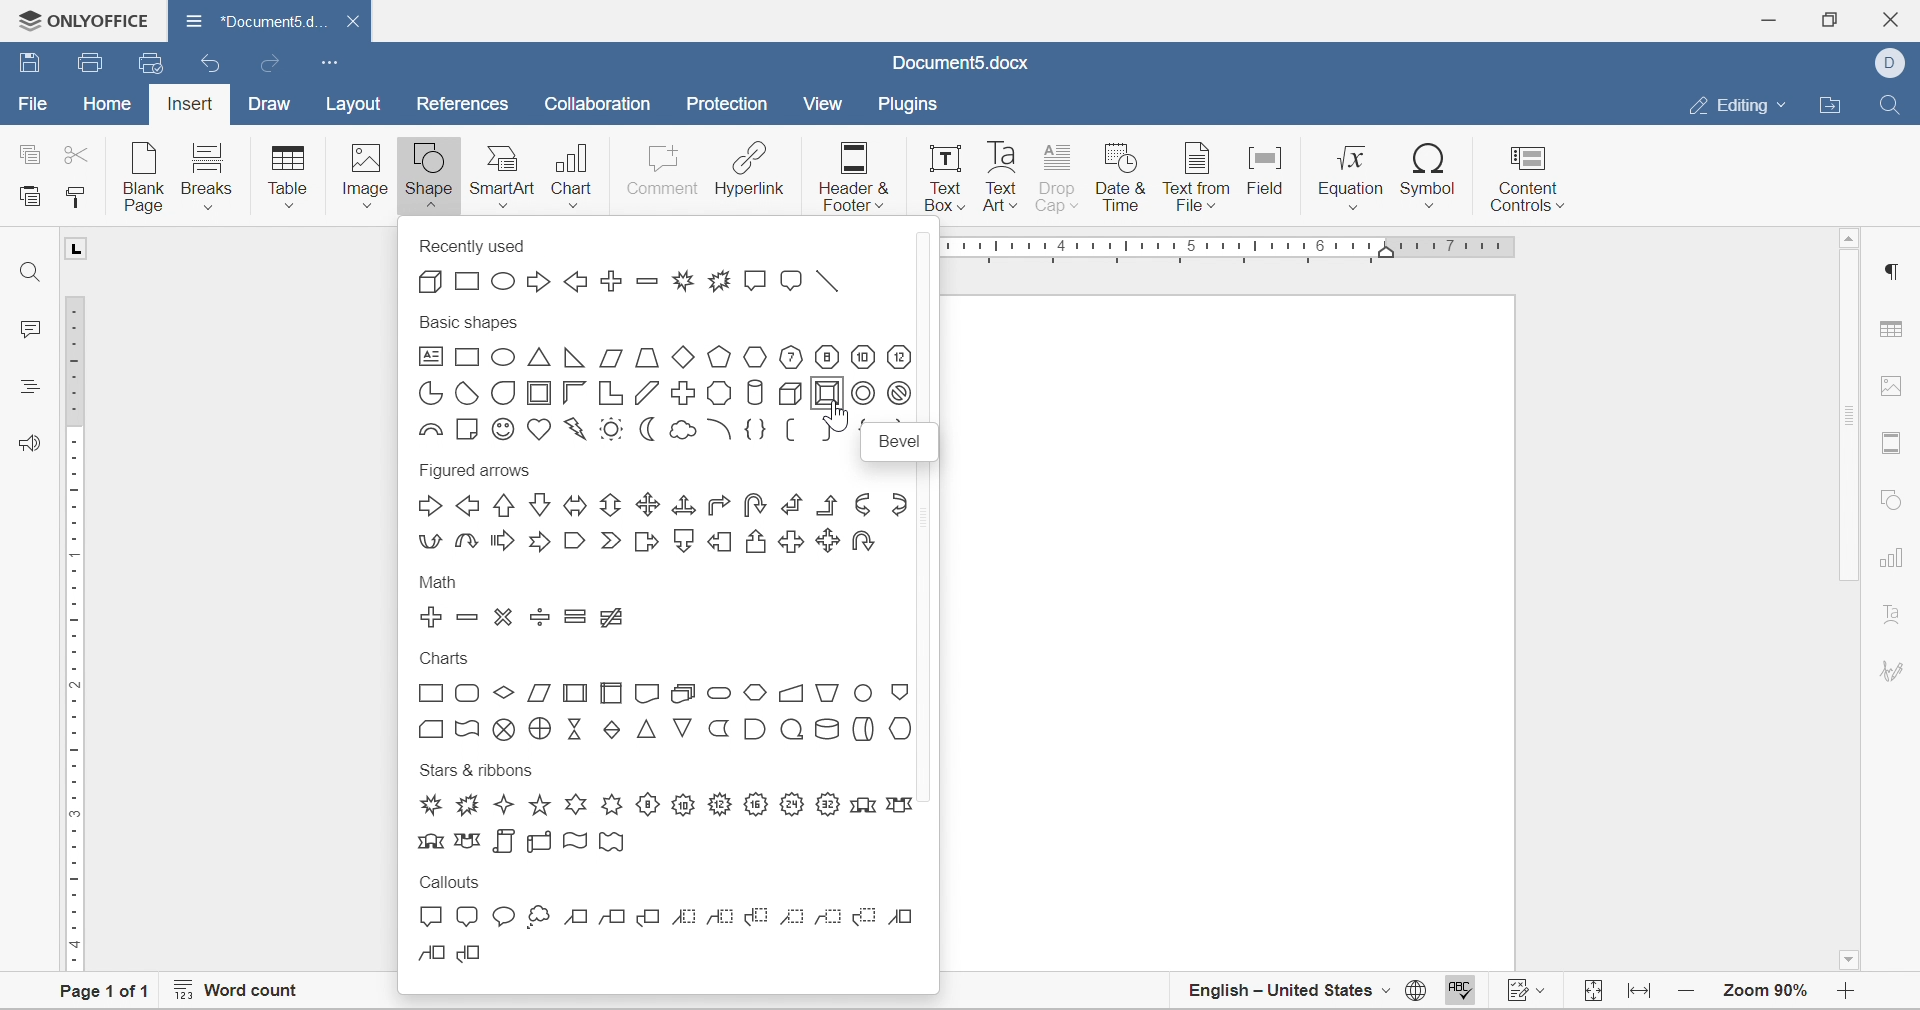 The width and height of the screenshot is (1920, 1010). What do you see at coordinates (1851, 961) in the screenshot?
I see `scroll down` at bounding box center [1851, 961].